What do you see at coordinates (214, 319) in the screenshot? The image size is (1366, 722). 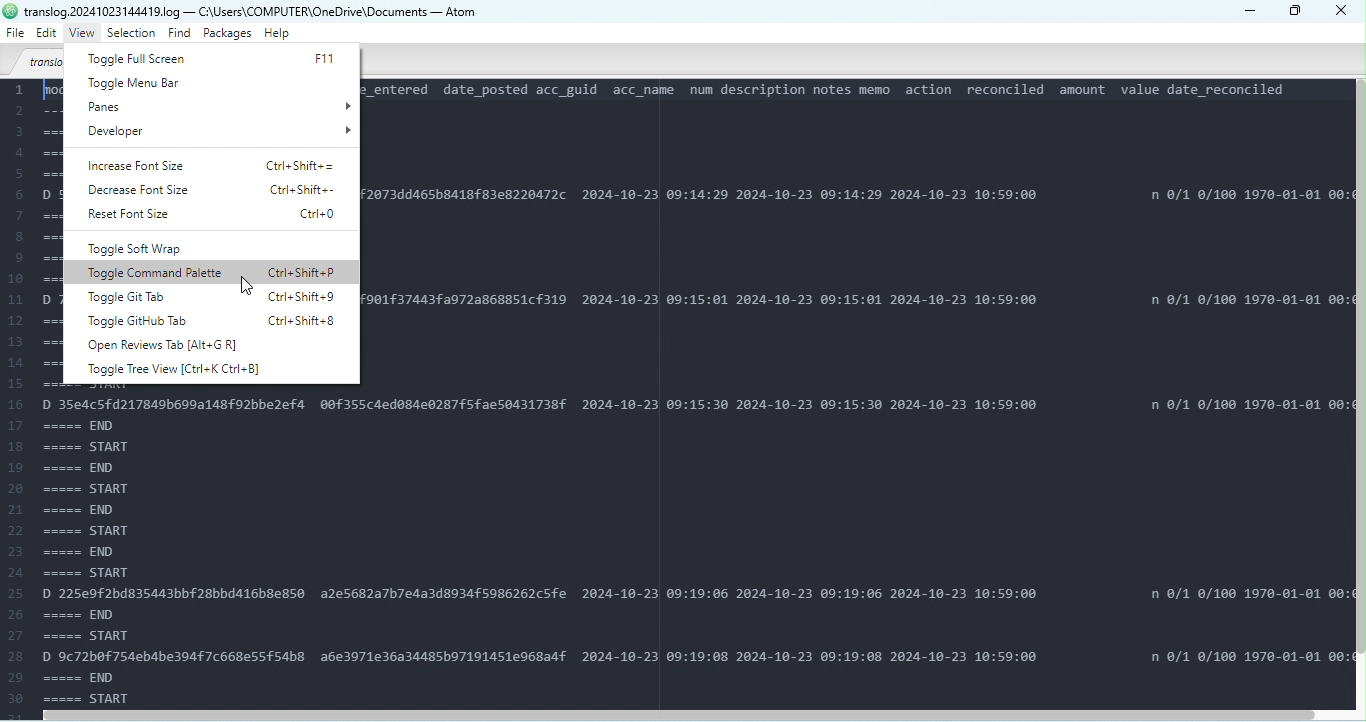 I see `Toggle github tab` at bounding box center [214, 319].